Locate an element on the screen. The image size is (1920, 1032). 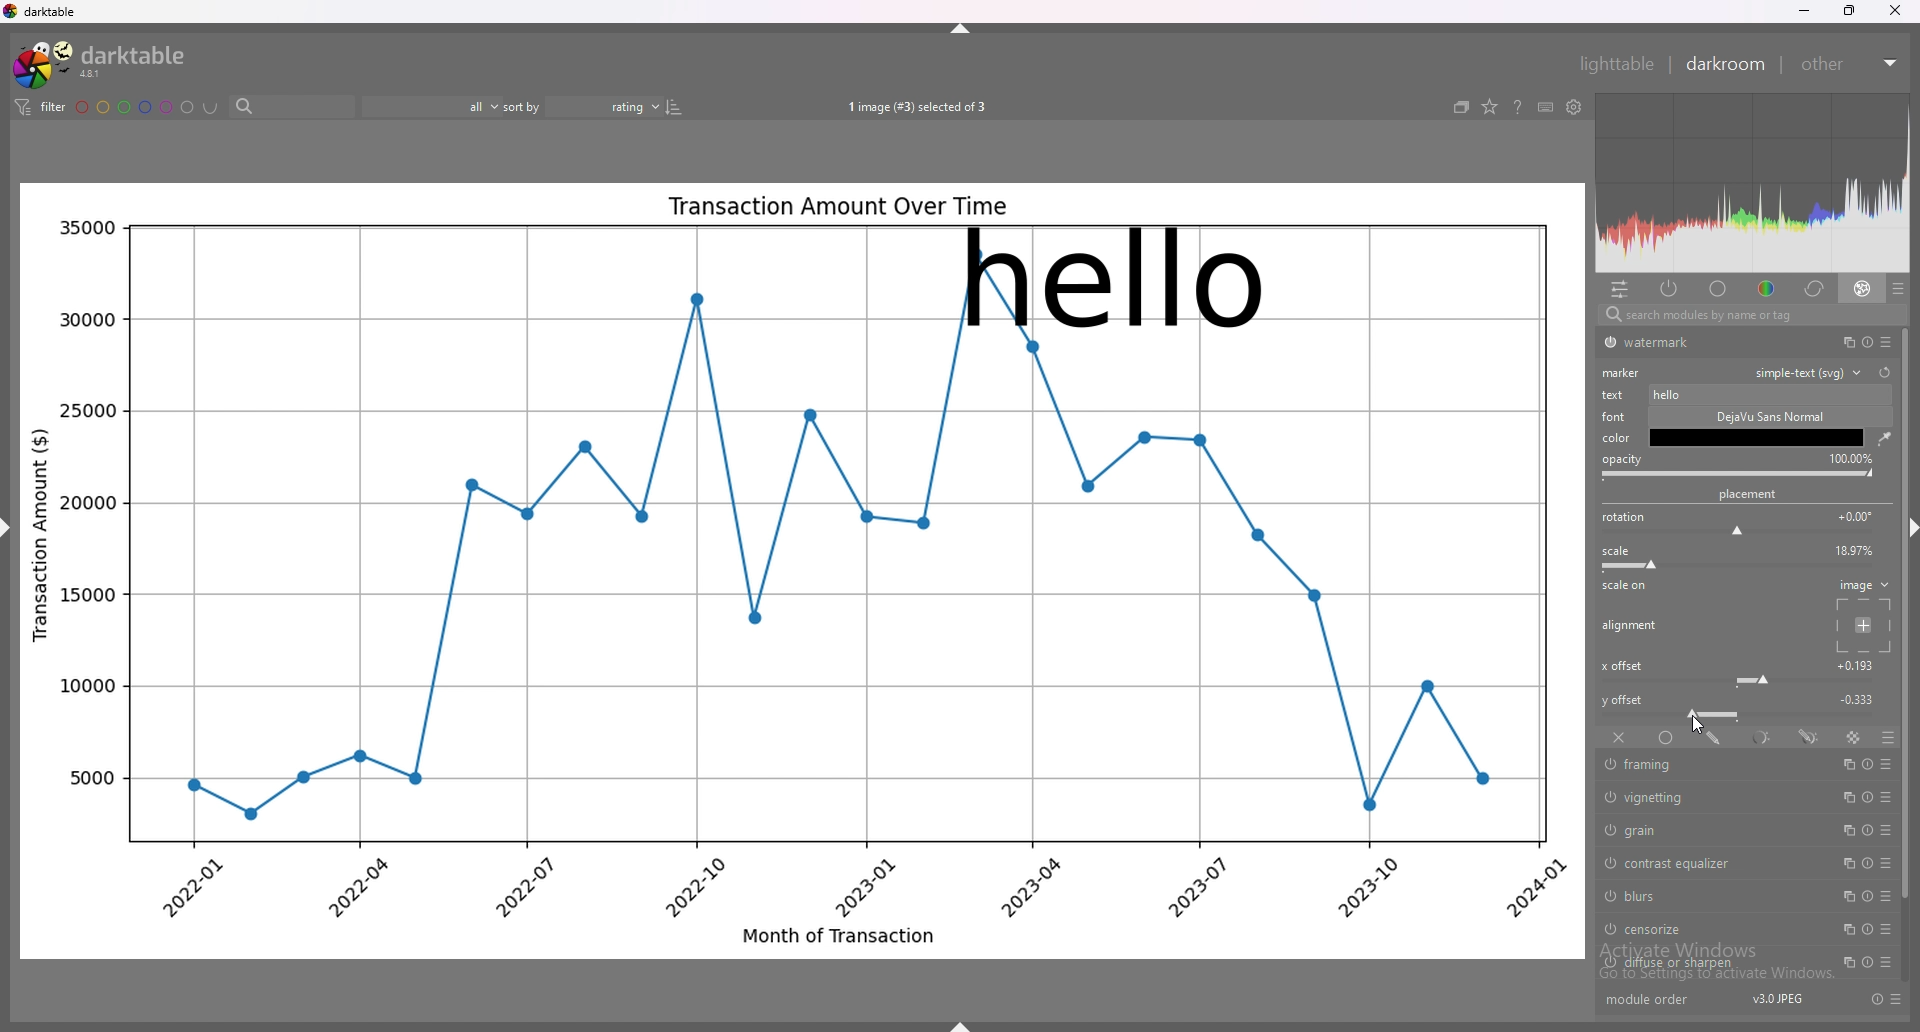
graph is located at coordinates (805, 646).